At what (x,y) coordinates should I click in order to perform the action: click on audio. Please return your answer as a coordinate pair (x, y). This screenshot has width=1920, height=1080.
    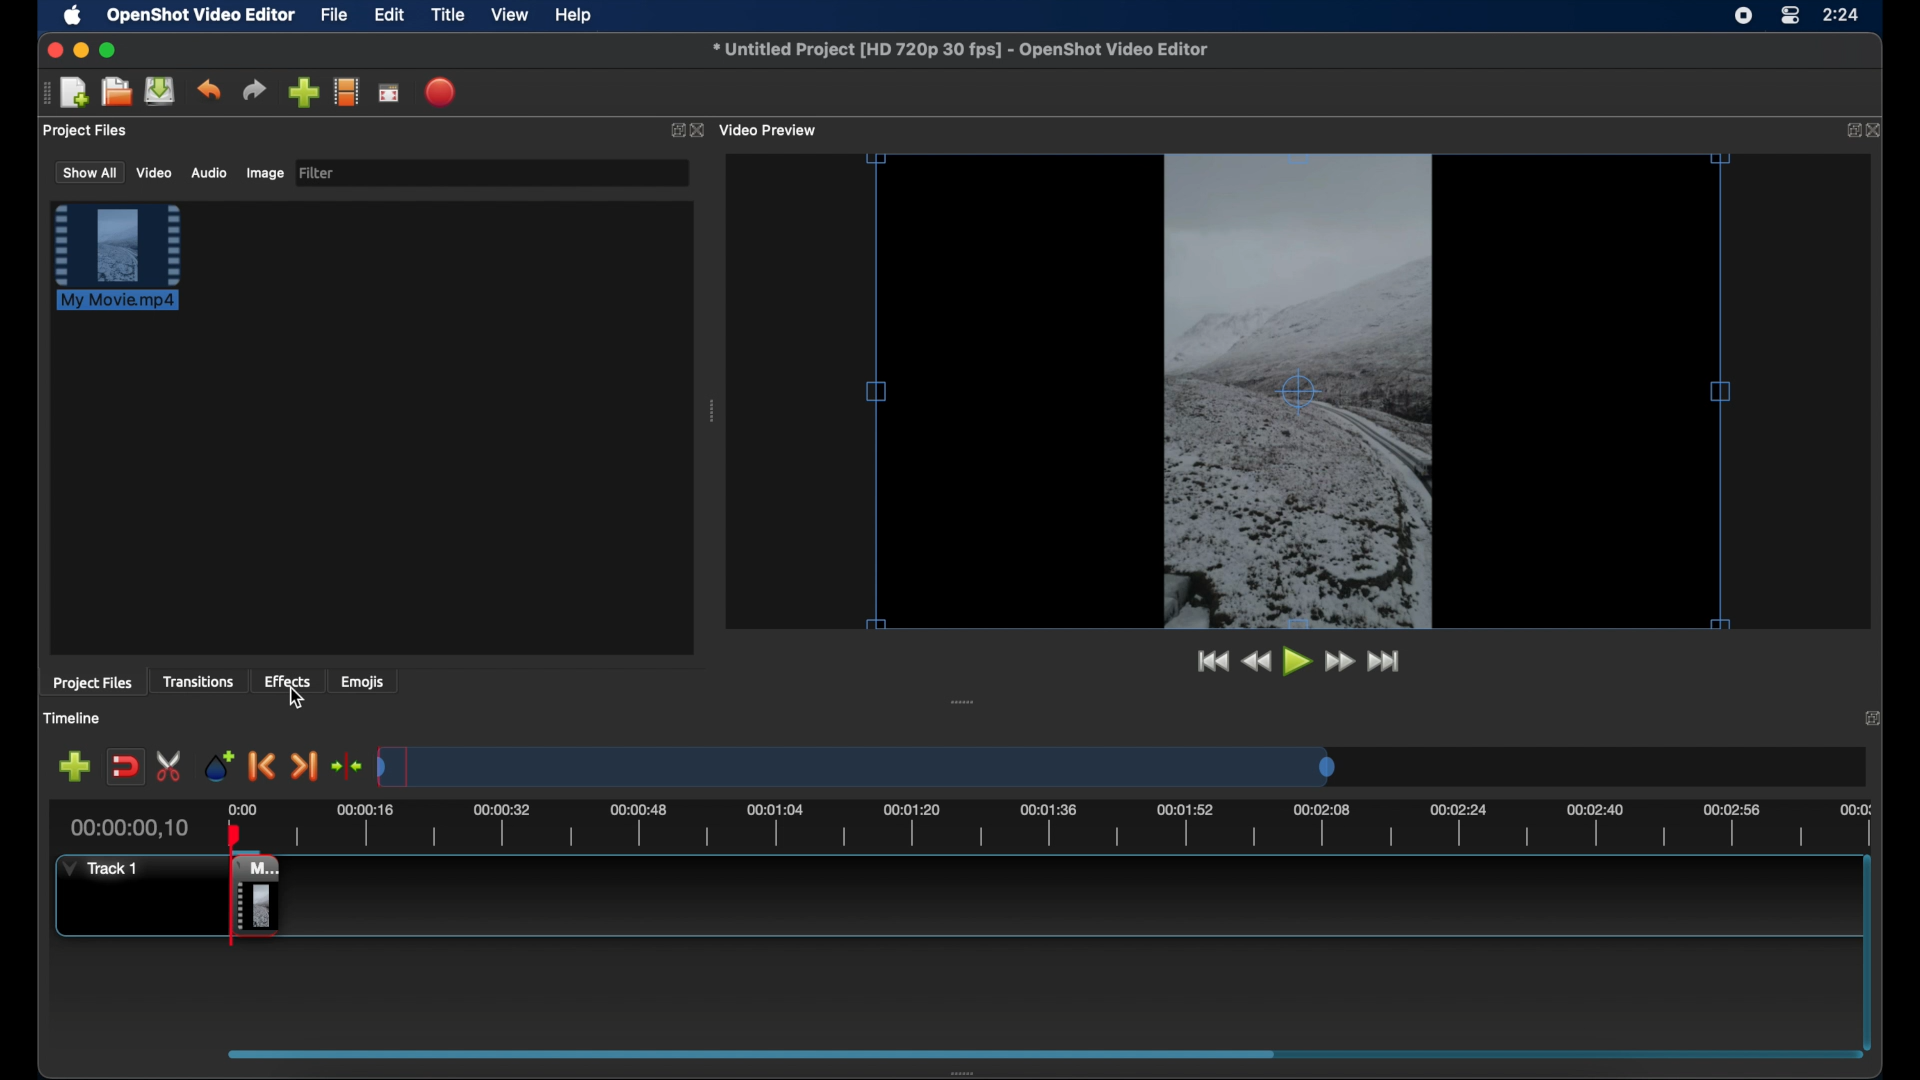
    Looking at the image, I should click on (210, 173).